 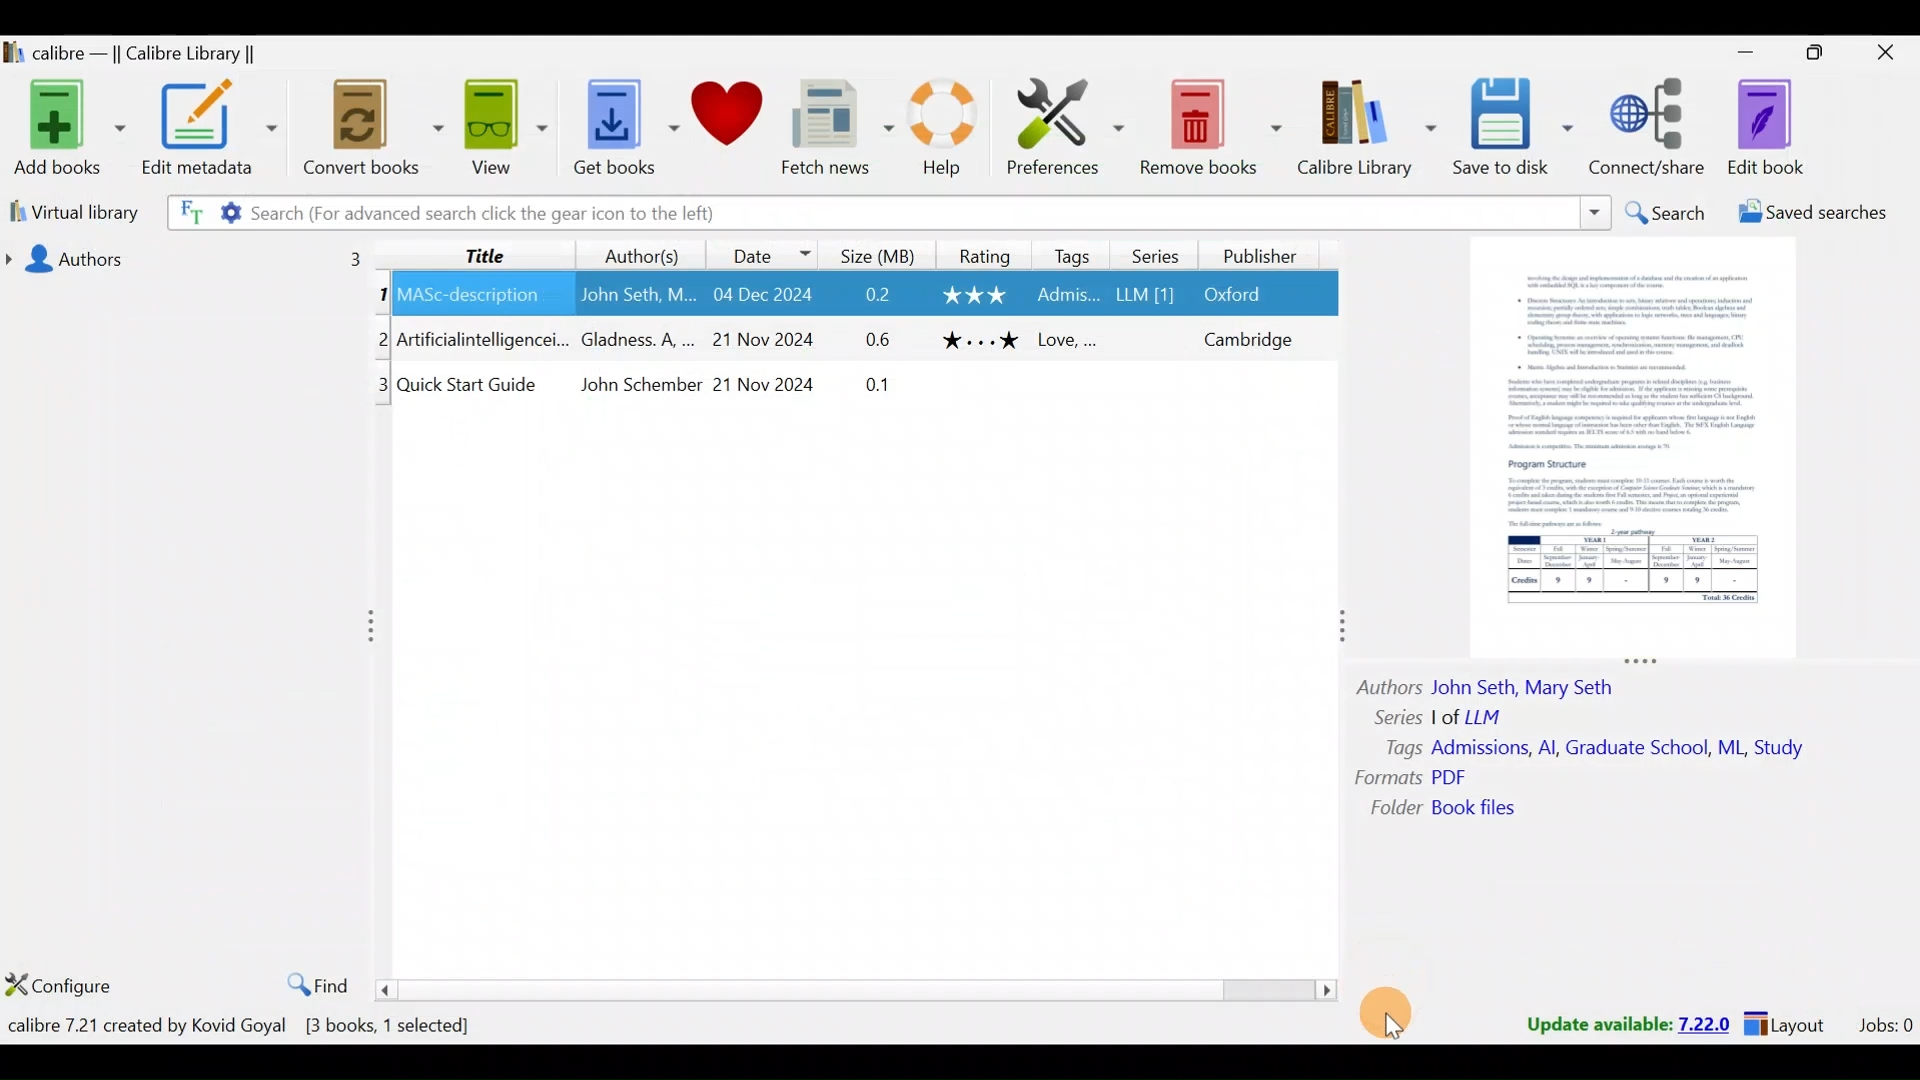 What do you see at coordinates (1485, 811) in the screenshot?
I see `` at bounding box center [1485, 811].